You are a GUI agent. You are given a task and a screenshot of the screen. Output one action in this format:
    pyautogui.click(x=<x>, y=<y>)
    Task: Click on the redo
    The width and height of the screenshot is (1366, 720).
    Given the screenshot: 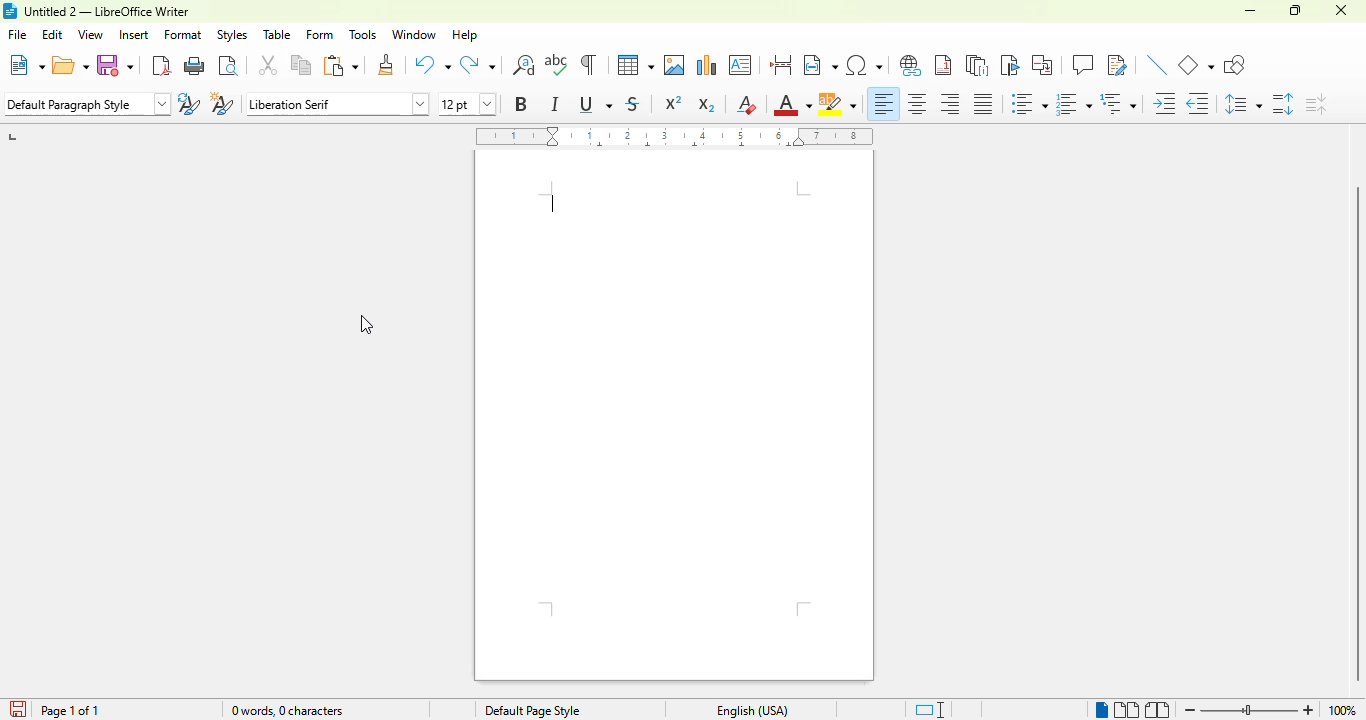 What is the action you would take?
    pyautogui.click(x=477, y=65)
    